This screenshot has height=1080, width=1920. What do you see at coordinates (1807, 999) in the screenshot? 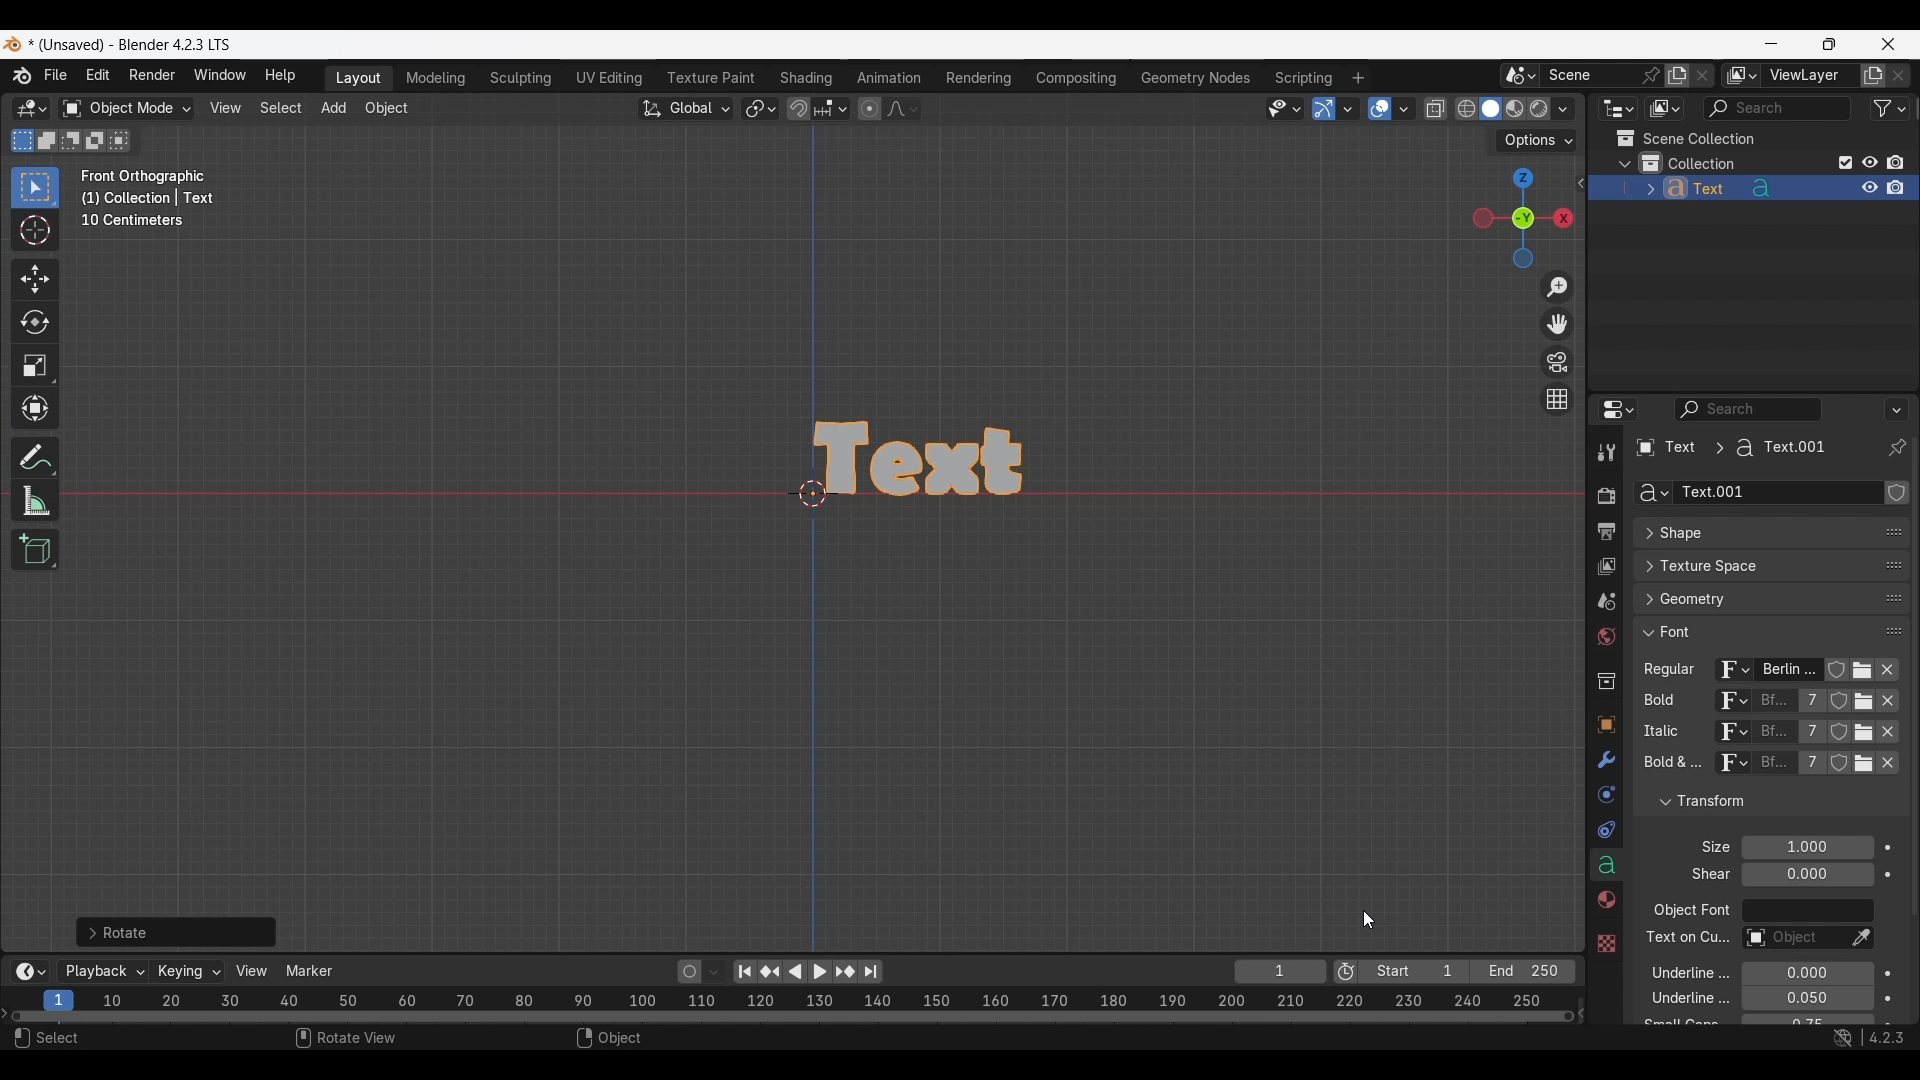
I see `Underline Thickness` at bounding box center [1807, 999].